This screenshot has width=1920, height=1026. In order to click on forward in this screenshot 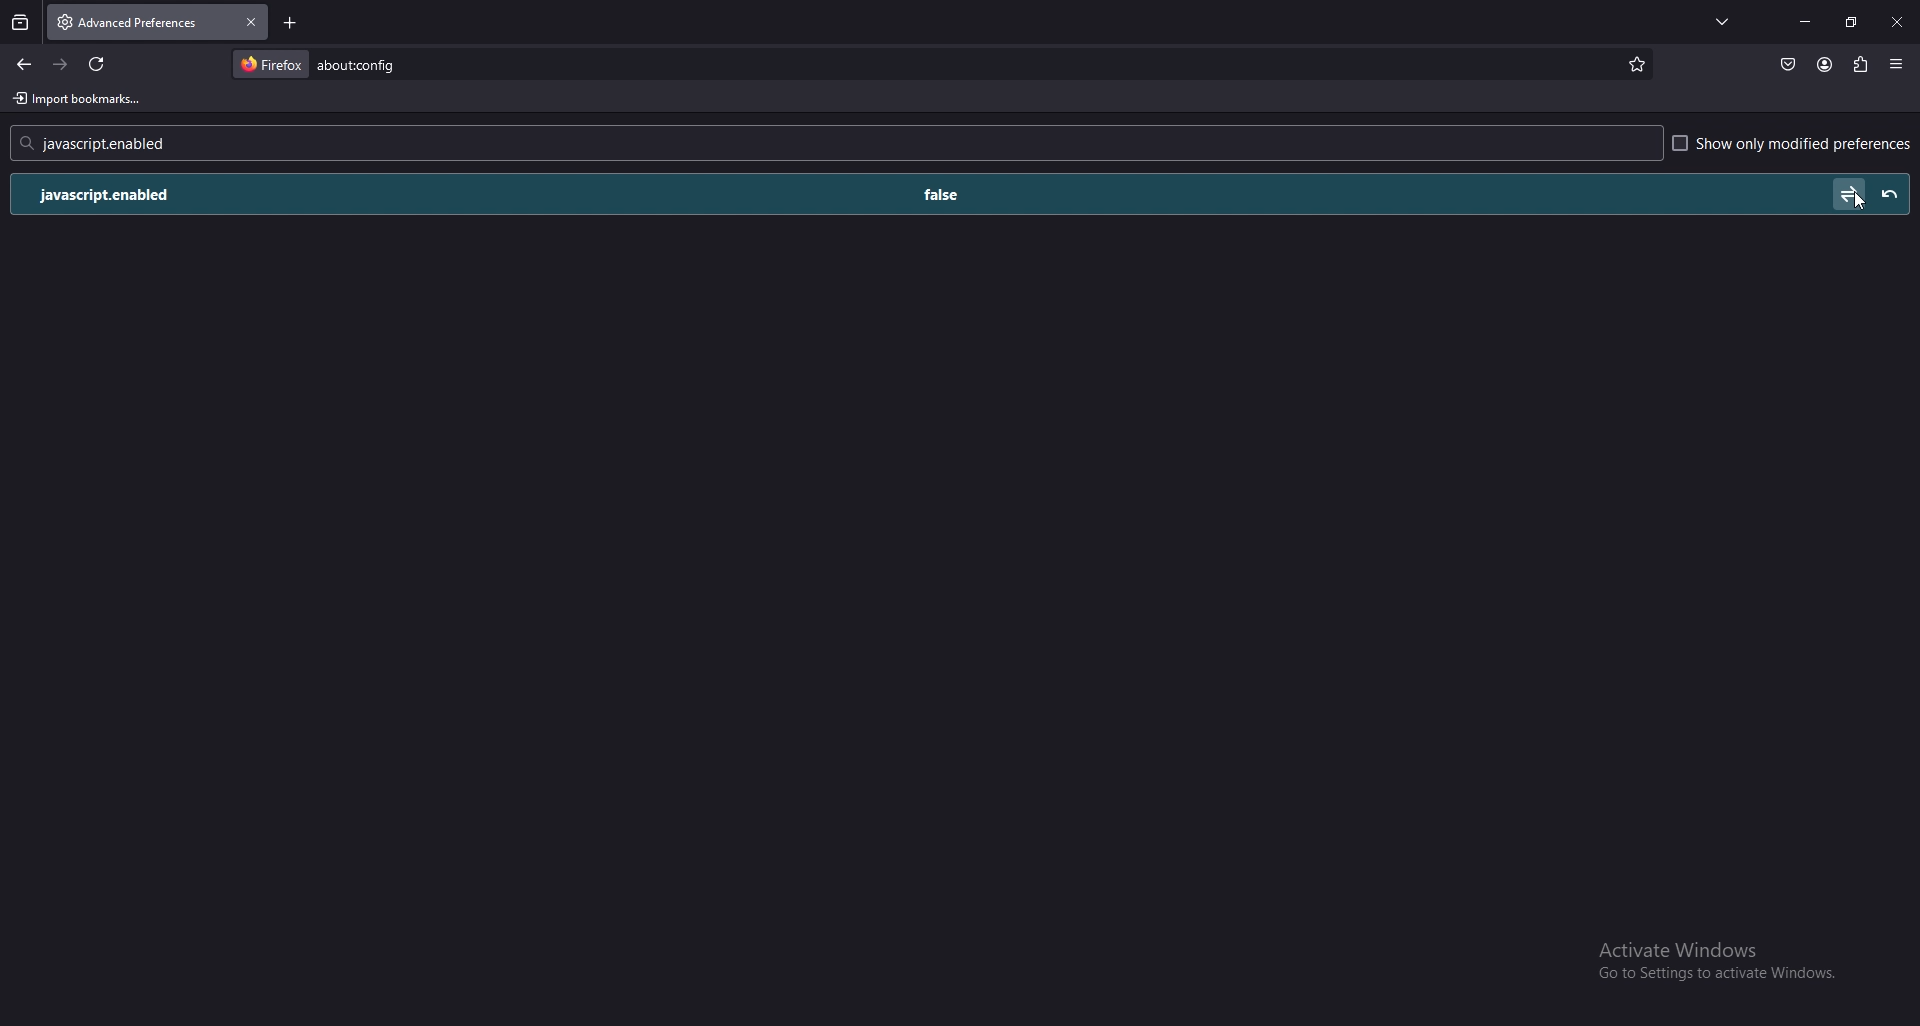, I will do `click(61, 64)`.